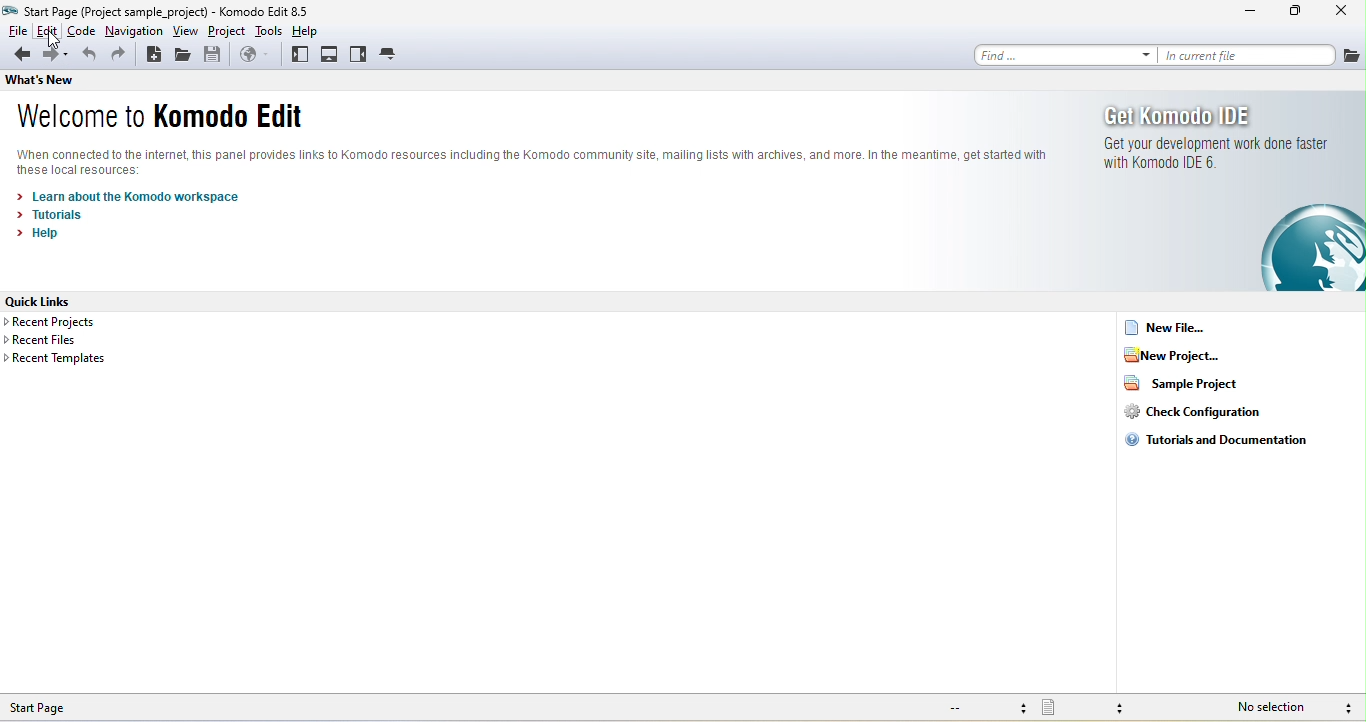 The width and height of the screenshot is (1366, 722). Describe the element at coordinates (122, 55) in the screenshot. I see `redo` at that location.